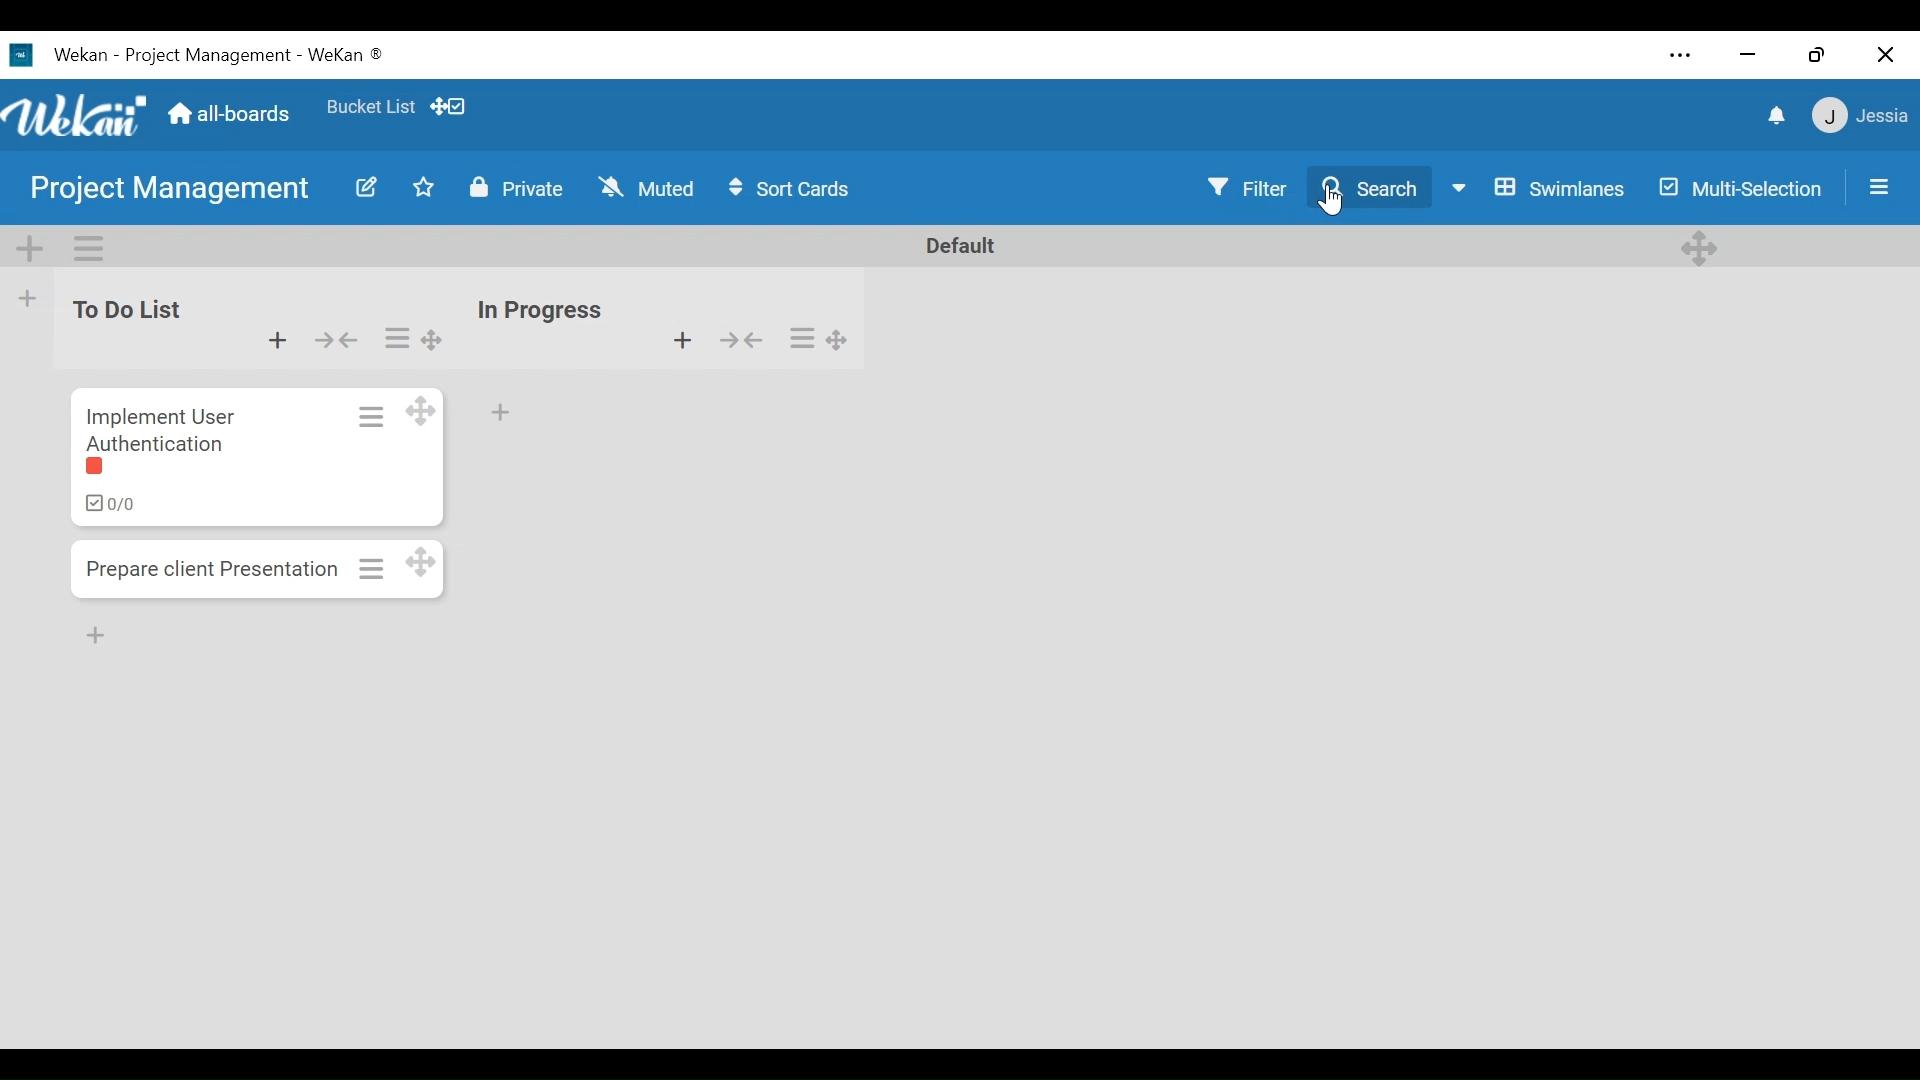 The width and height of the screenshot is (1920, 1080). What do you see at coordinates (1371, 187) in the screenshot?
I see `Search` at bounding box center [1371, 187].